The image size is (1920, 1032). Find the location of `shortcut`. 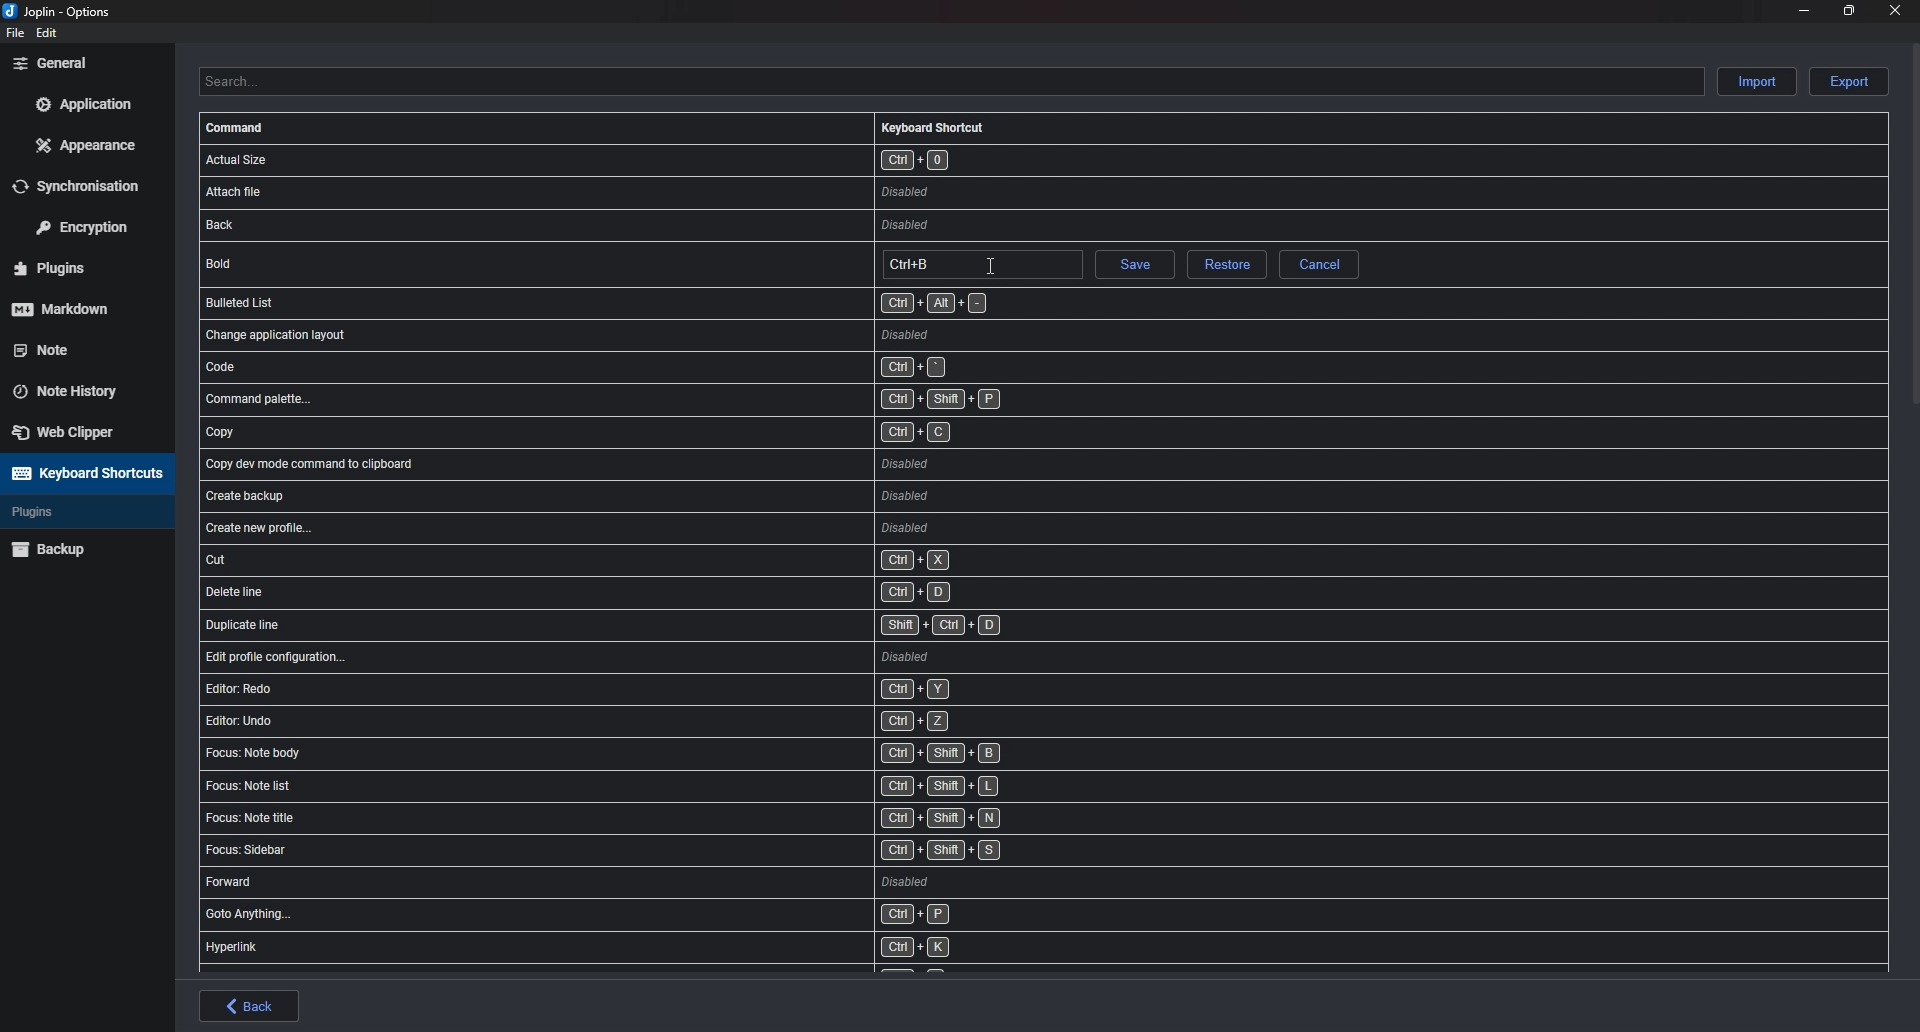

shortcut is located at coordinates (682, 592).